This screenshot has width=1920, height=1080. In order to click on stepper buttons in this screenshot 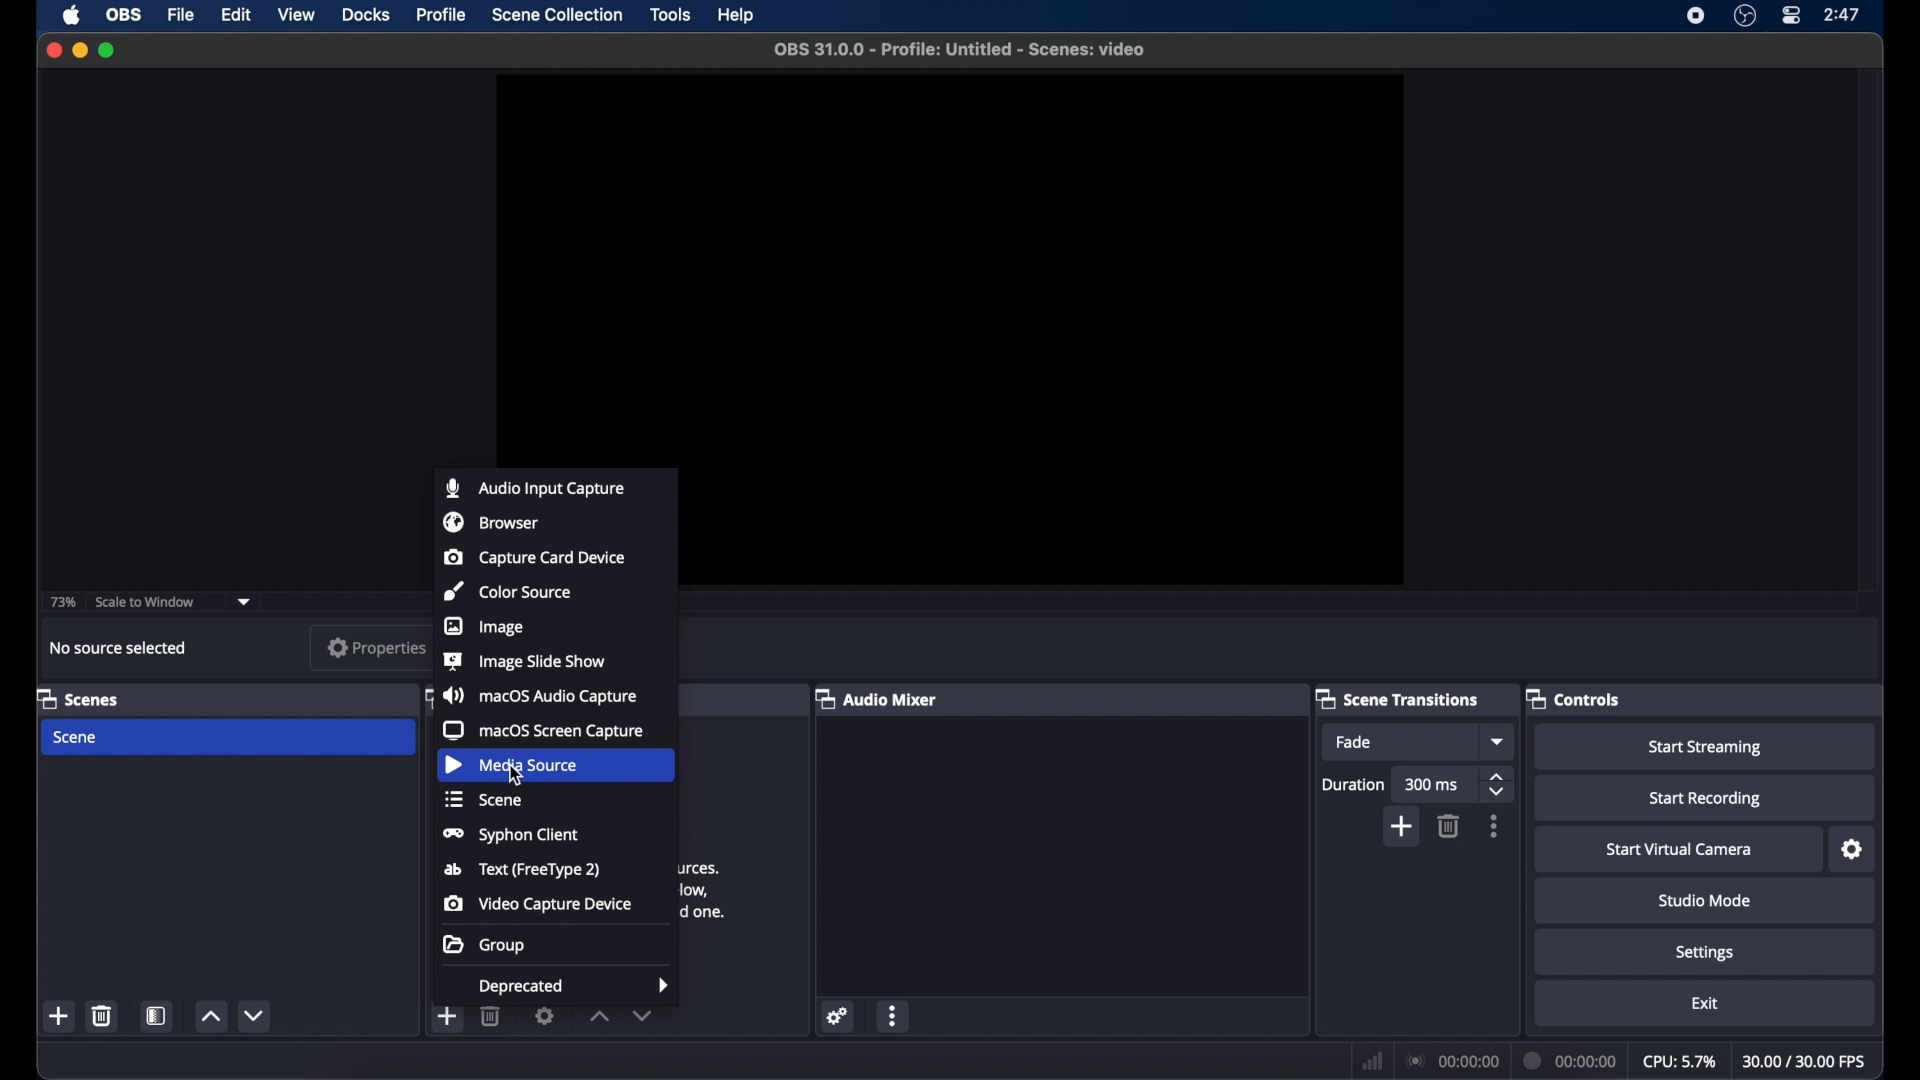, I will do `click(1499, 784)`.